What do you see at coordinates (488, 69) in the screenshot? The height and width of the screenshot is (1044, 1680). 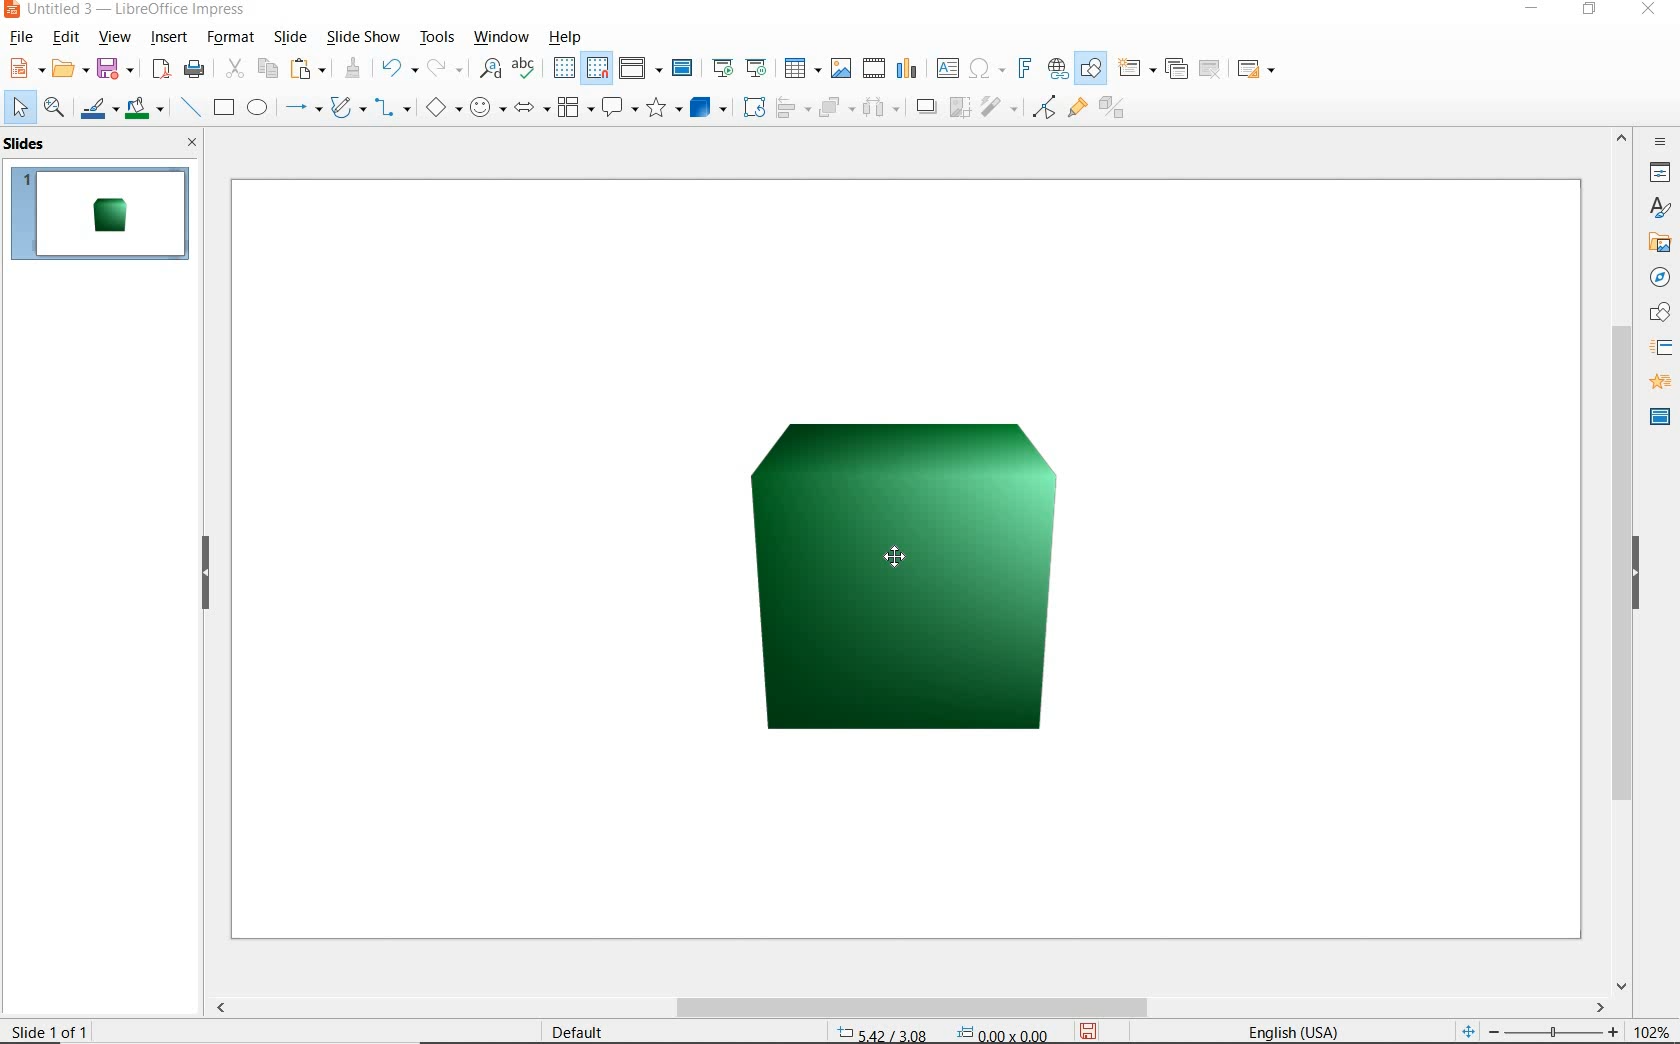 I see `find and replace` at bounding box center [488, 69].